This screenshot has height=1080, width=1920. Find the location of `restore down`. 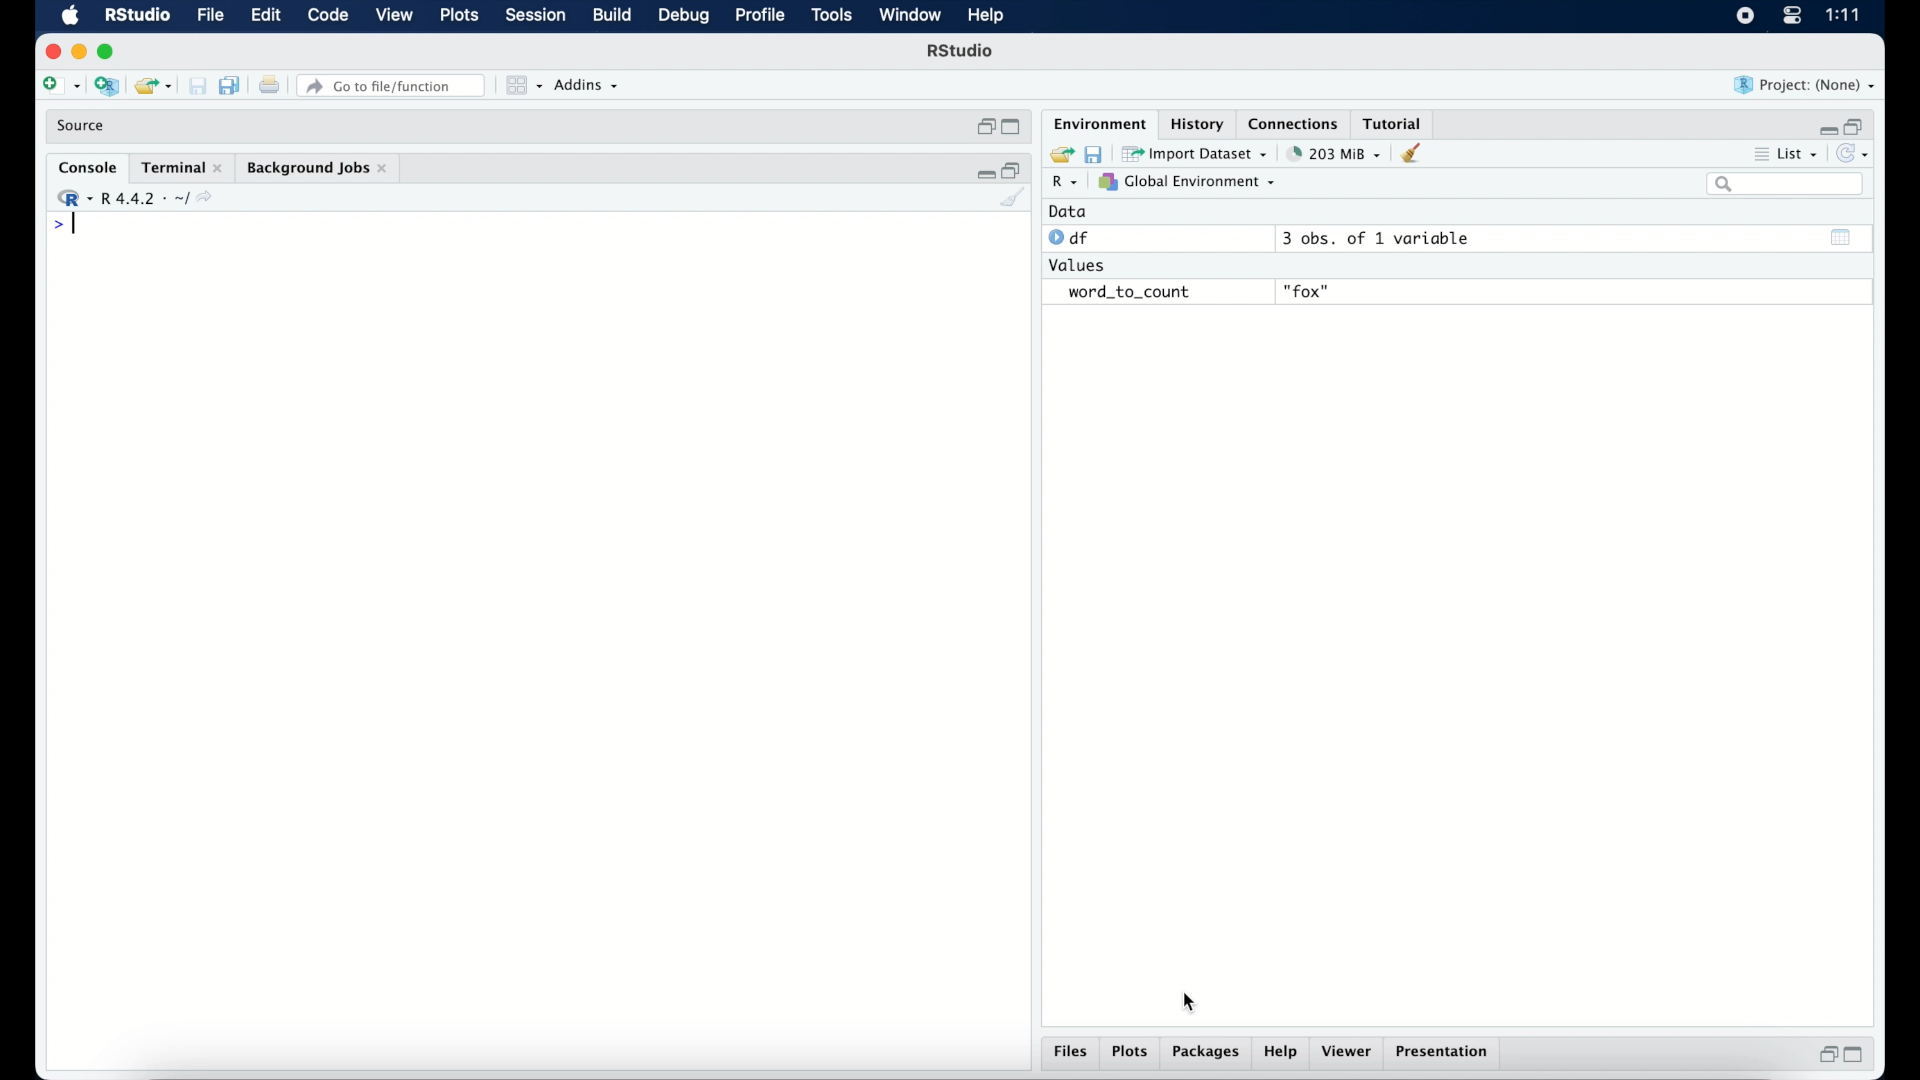

restore down is located at coordinates (1825, 1054).